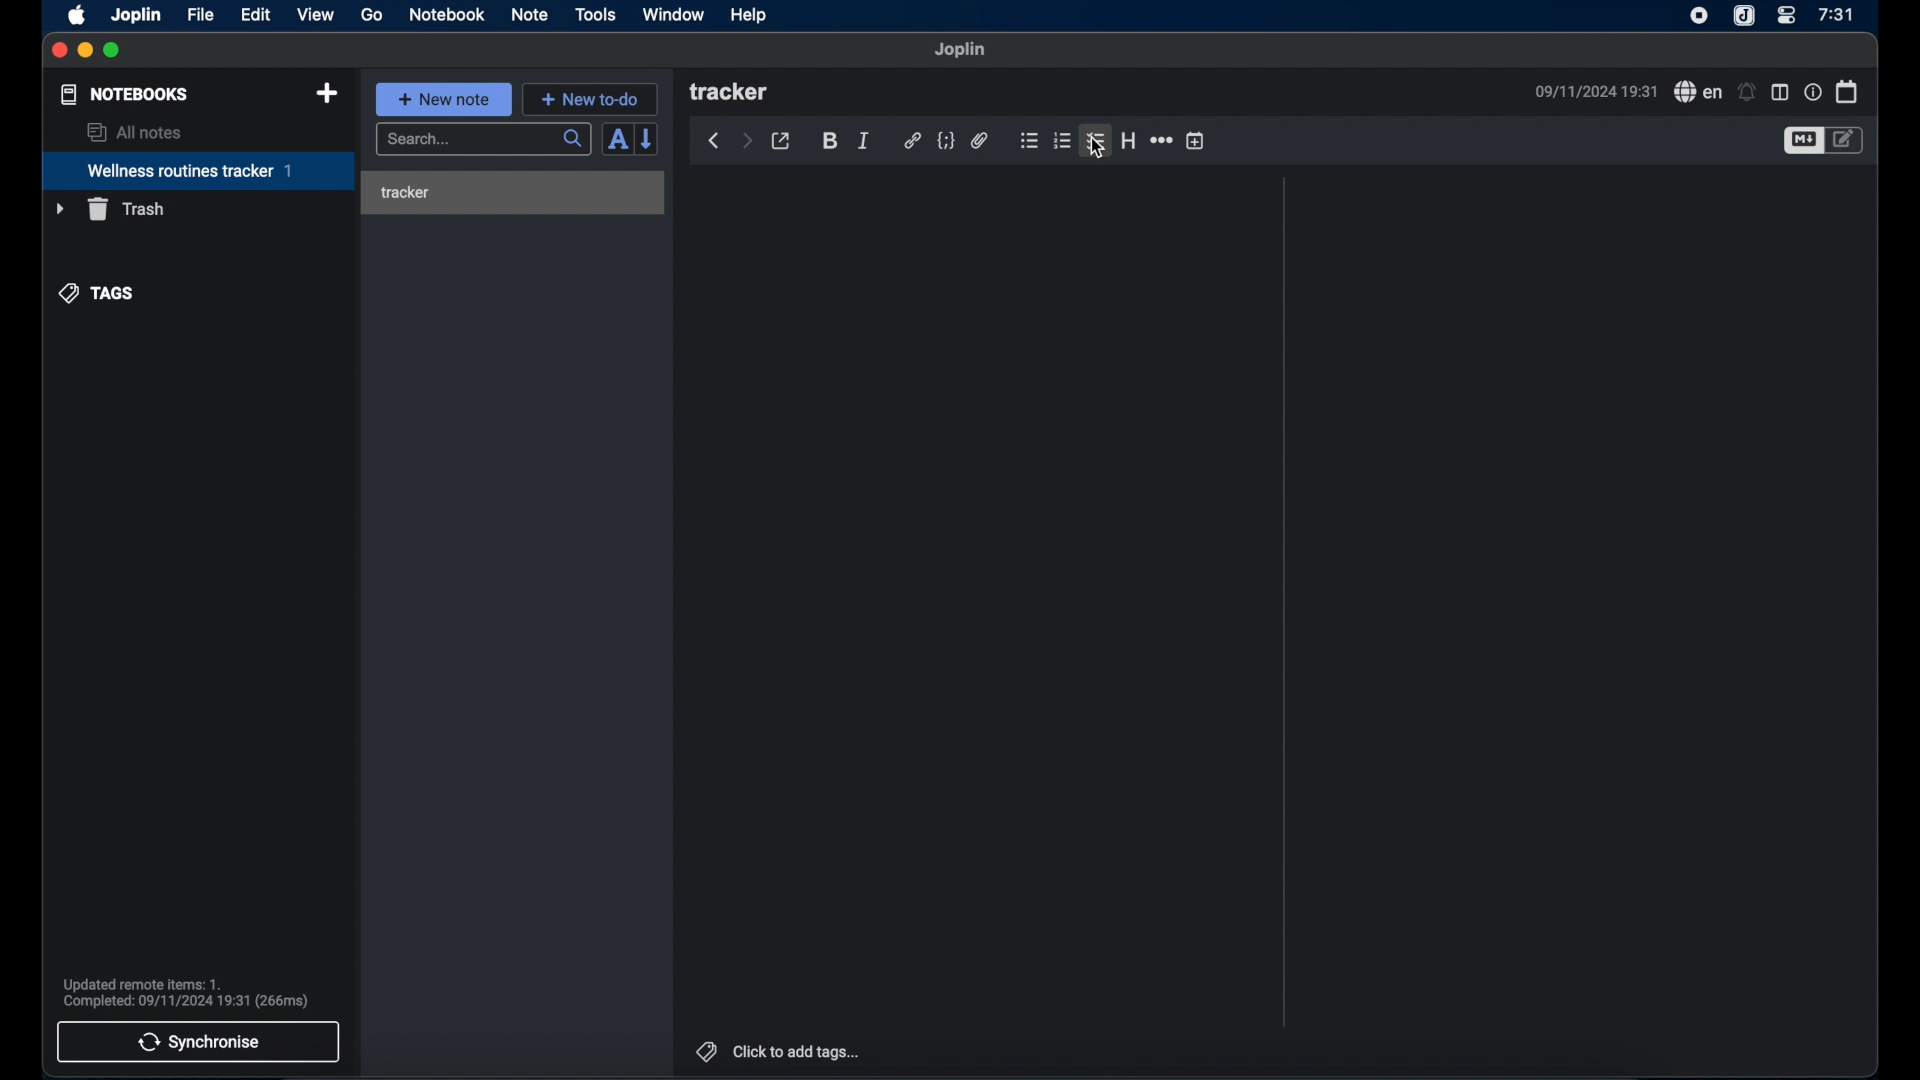 The image size is (1920, 1080). What do you see at coordinates (703, 1049) in the screenshot?
I see `tags` at bounding box center [703, 1049].